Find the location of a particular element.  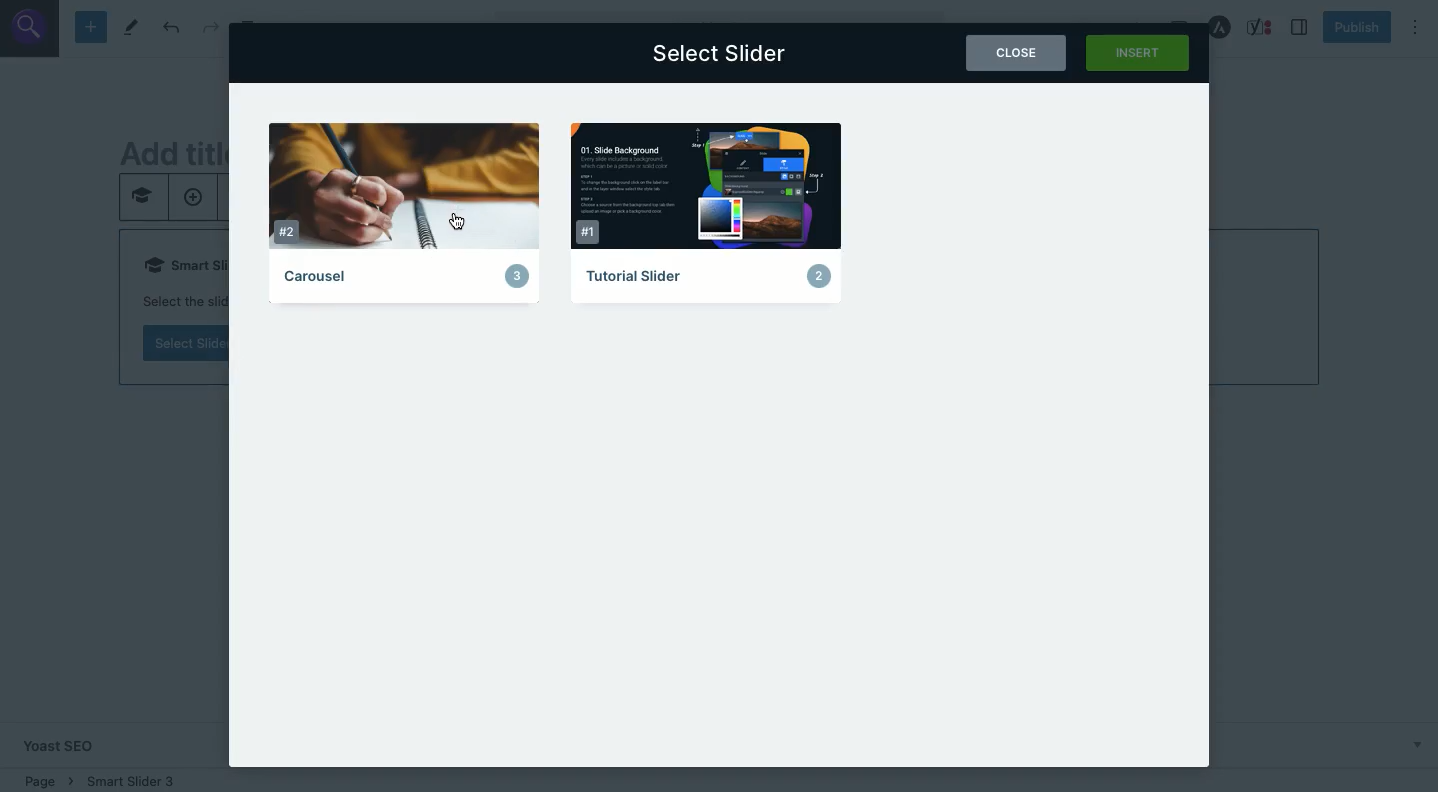

cursor is located at coordinates (457, 221).